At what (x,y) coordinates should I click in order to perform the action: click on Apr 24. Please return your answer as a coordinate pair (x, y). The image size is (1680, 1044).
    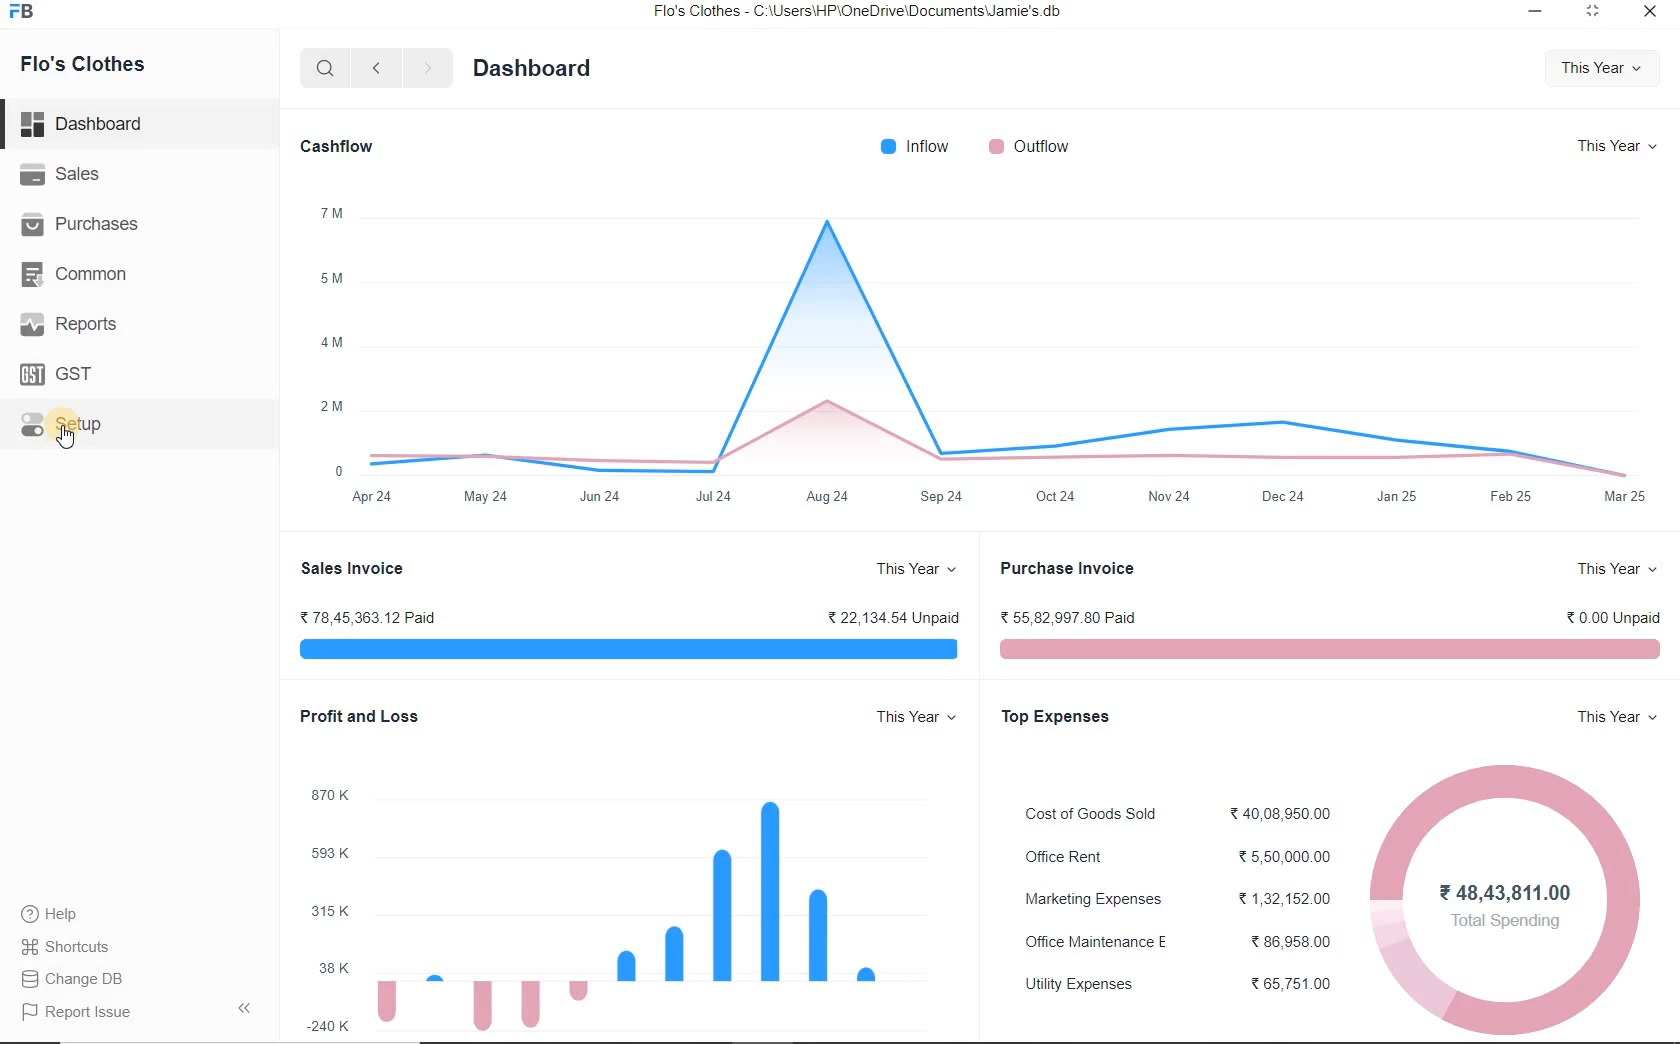
    Looking at the image, I should click on (371, 498).